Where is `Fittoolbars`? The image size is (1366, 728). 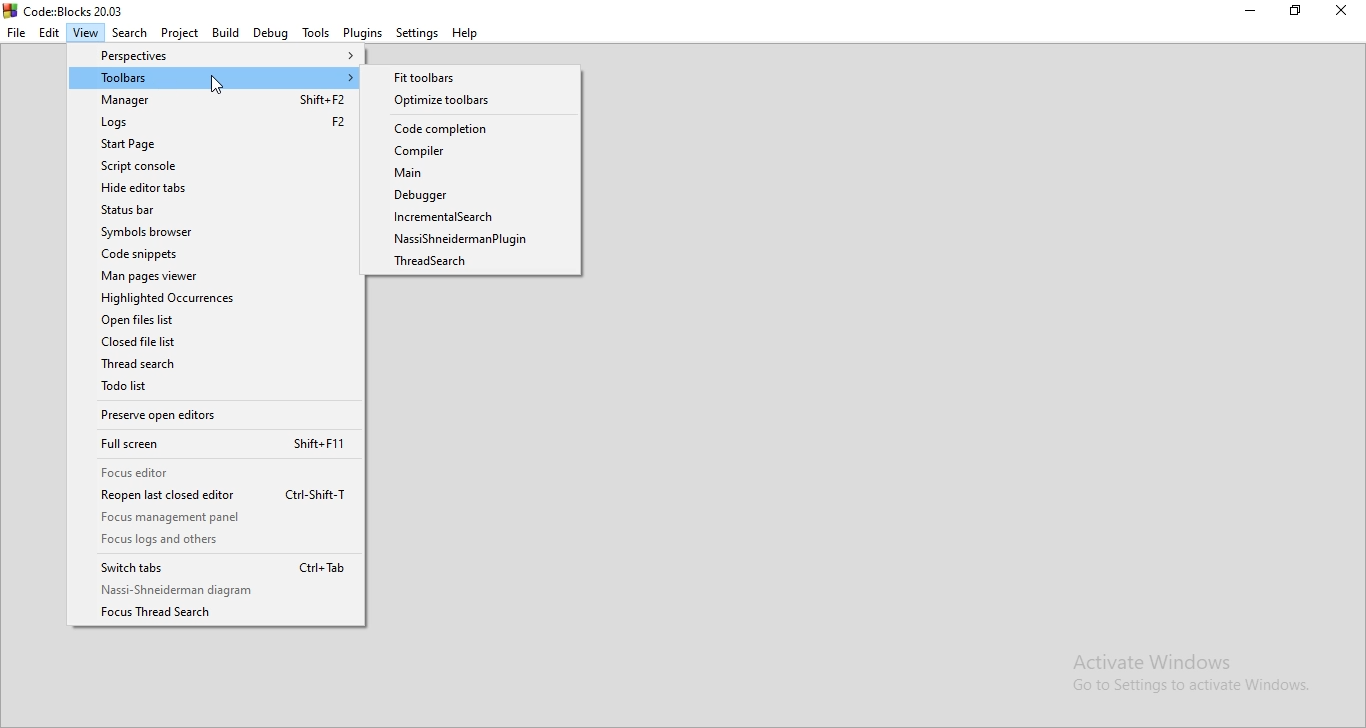 Fittoolbars is located at coordinates (475, 78).